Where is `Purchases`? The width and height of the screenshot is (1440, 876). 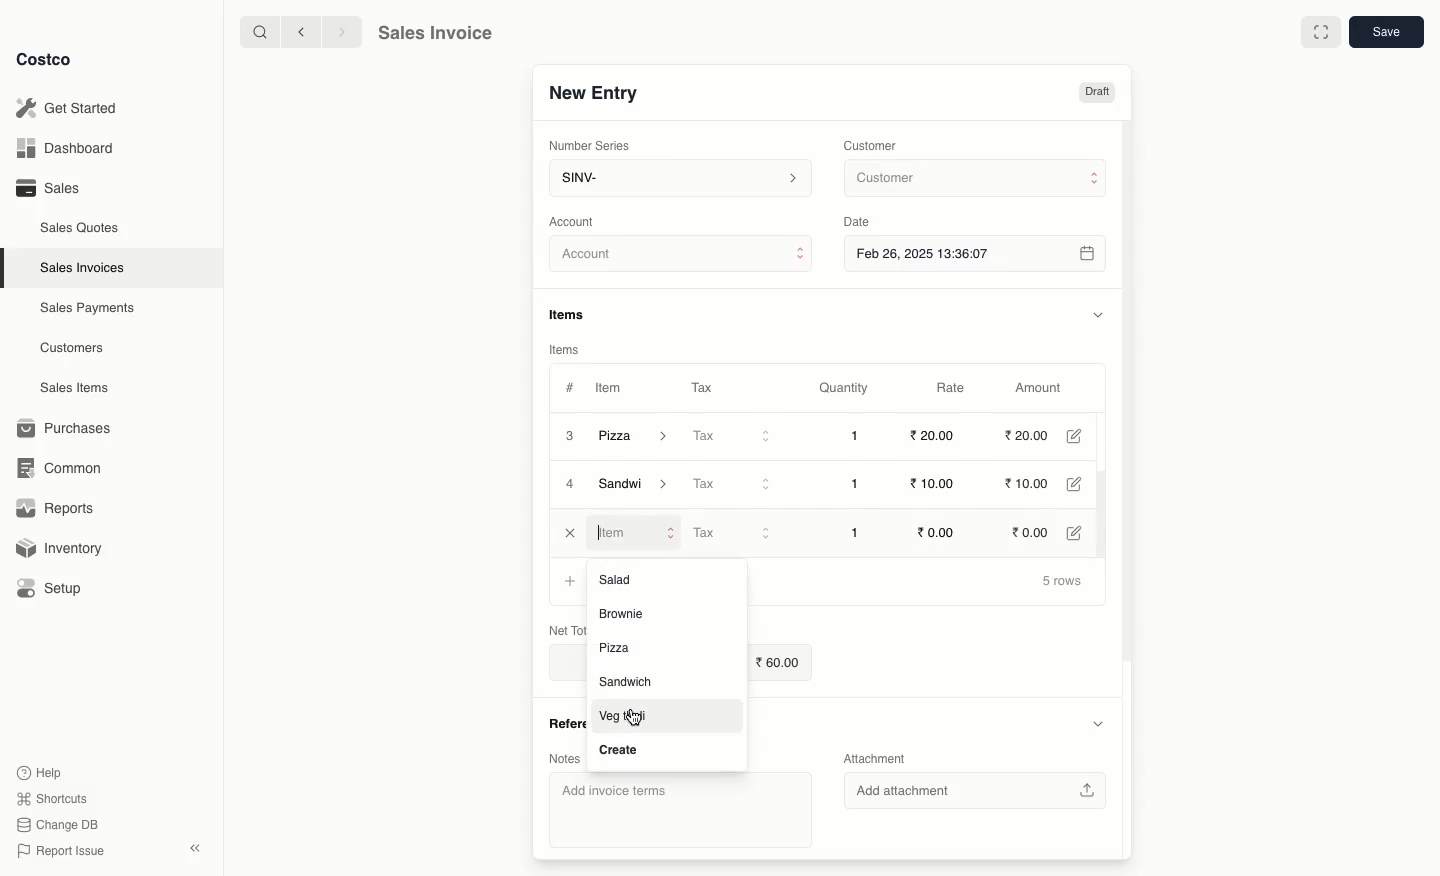
Purchases is located at coordinates (69, 428).